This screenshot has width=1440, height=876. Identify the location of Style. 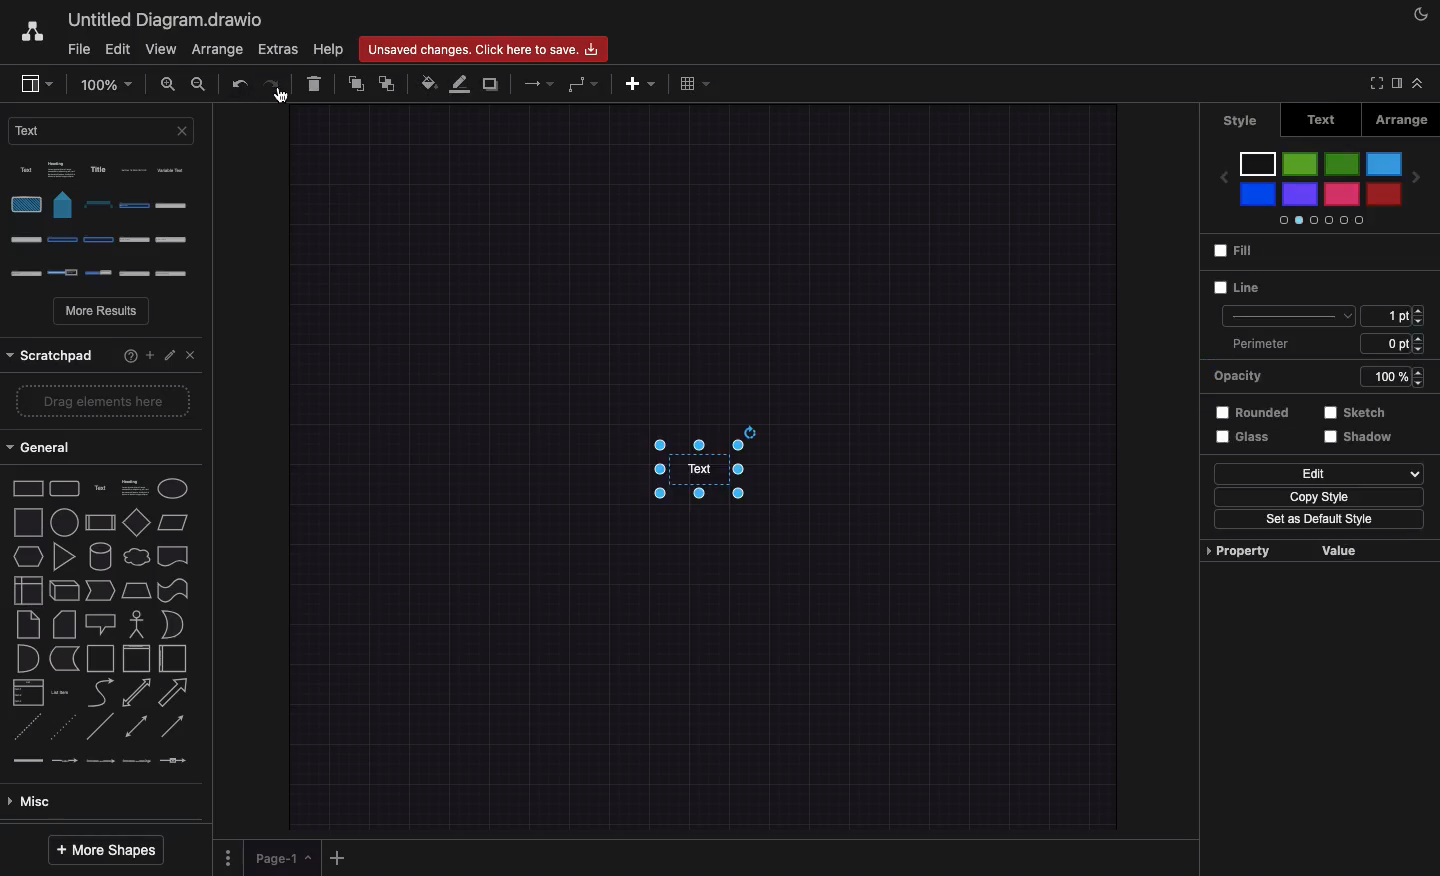
(1286, 317).